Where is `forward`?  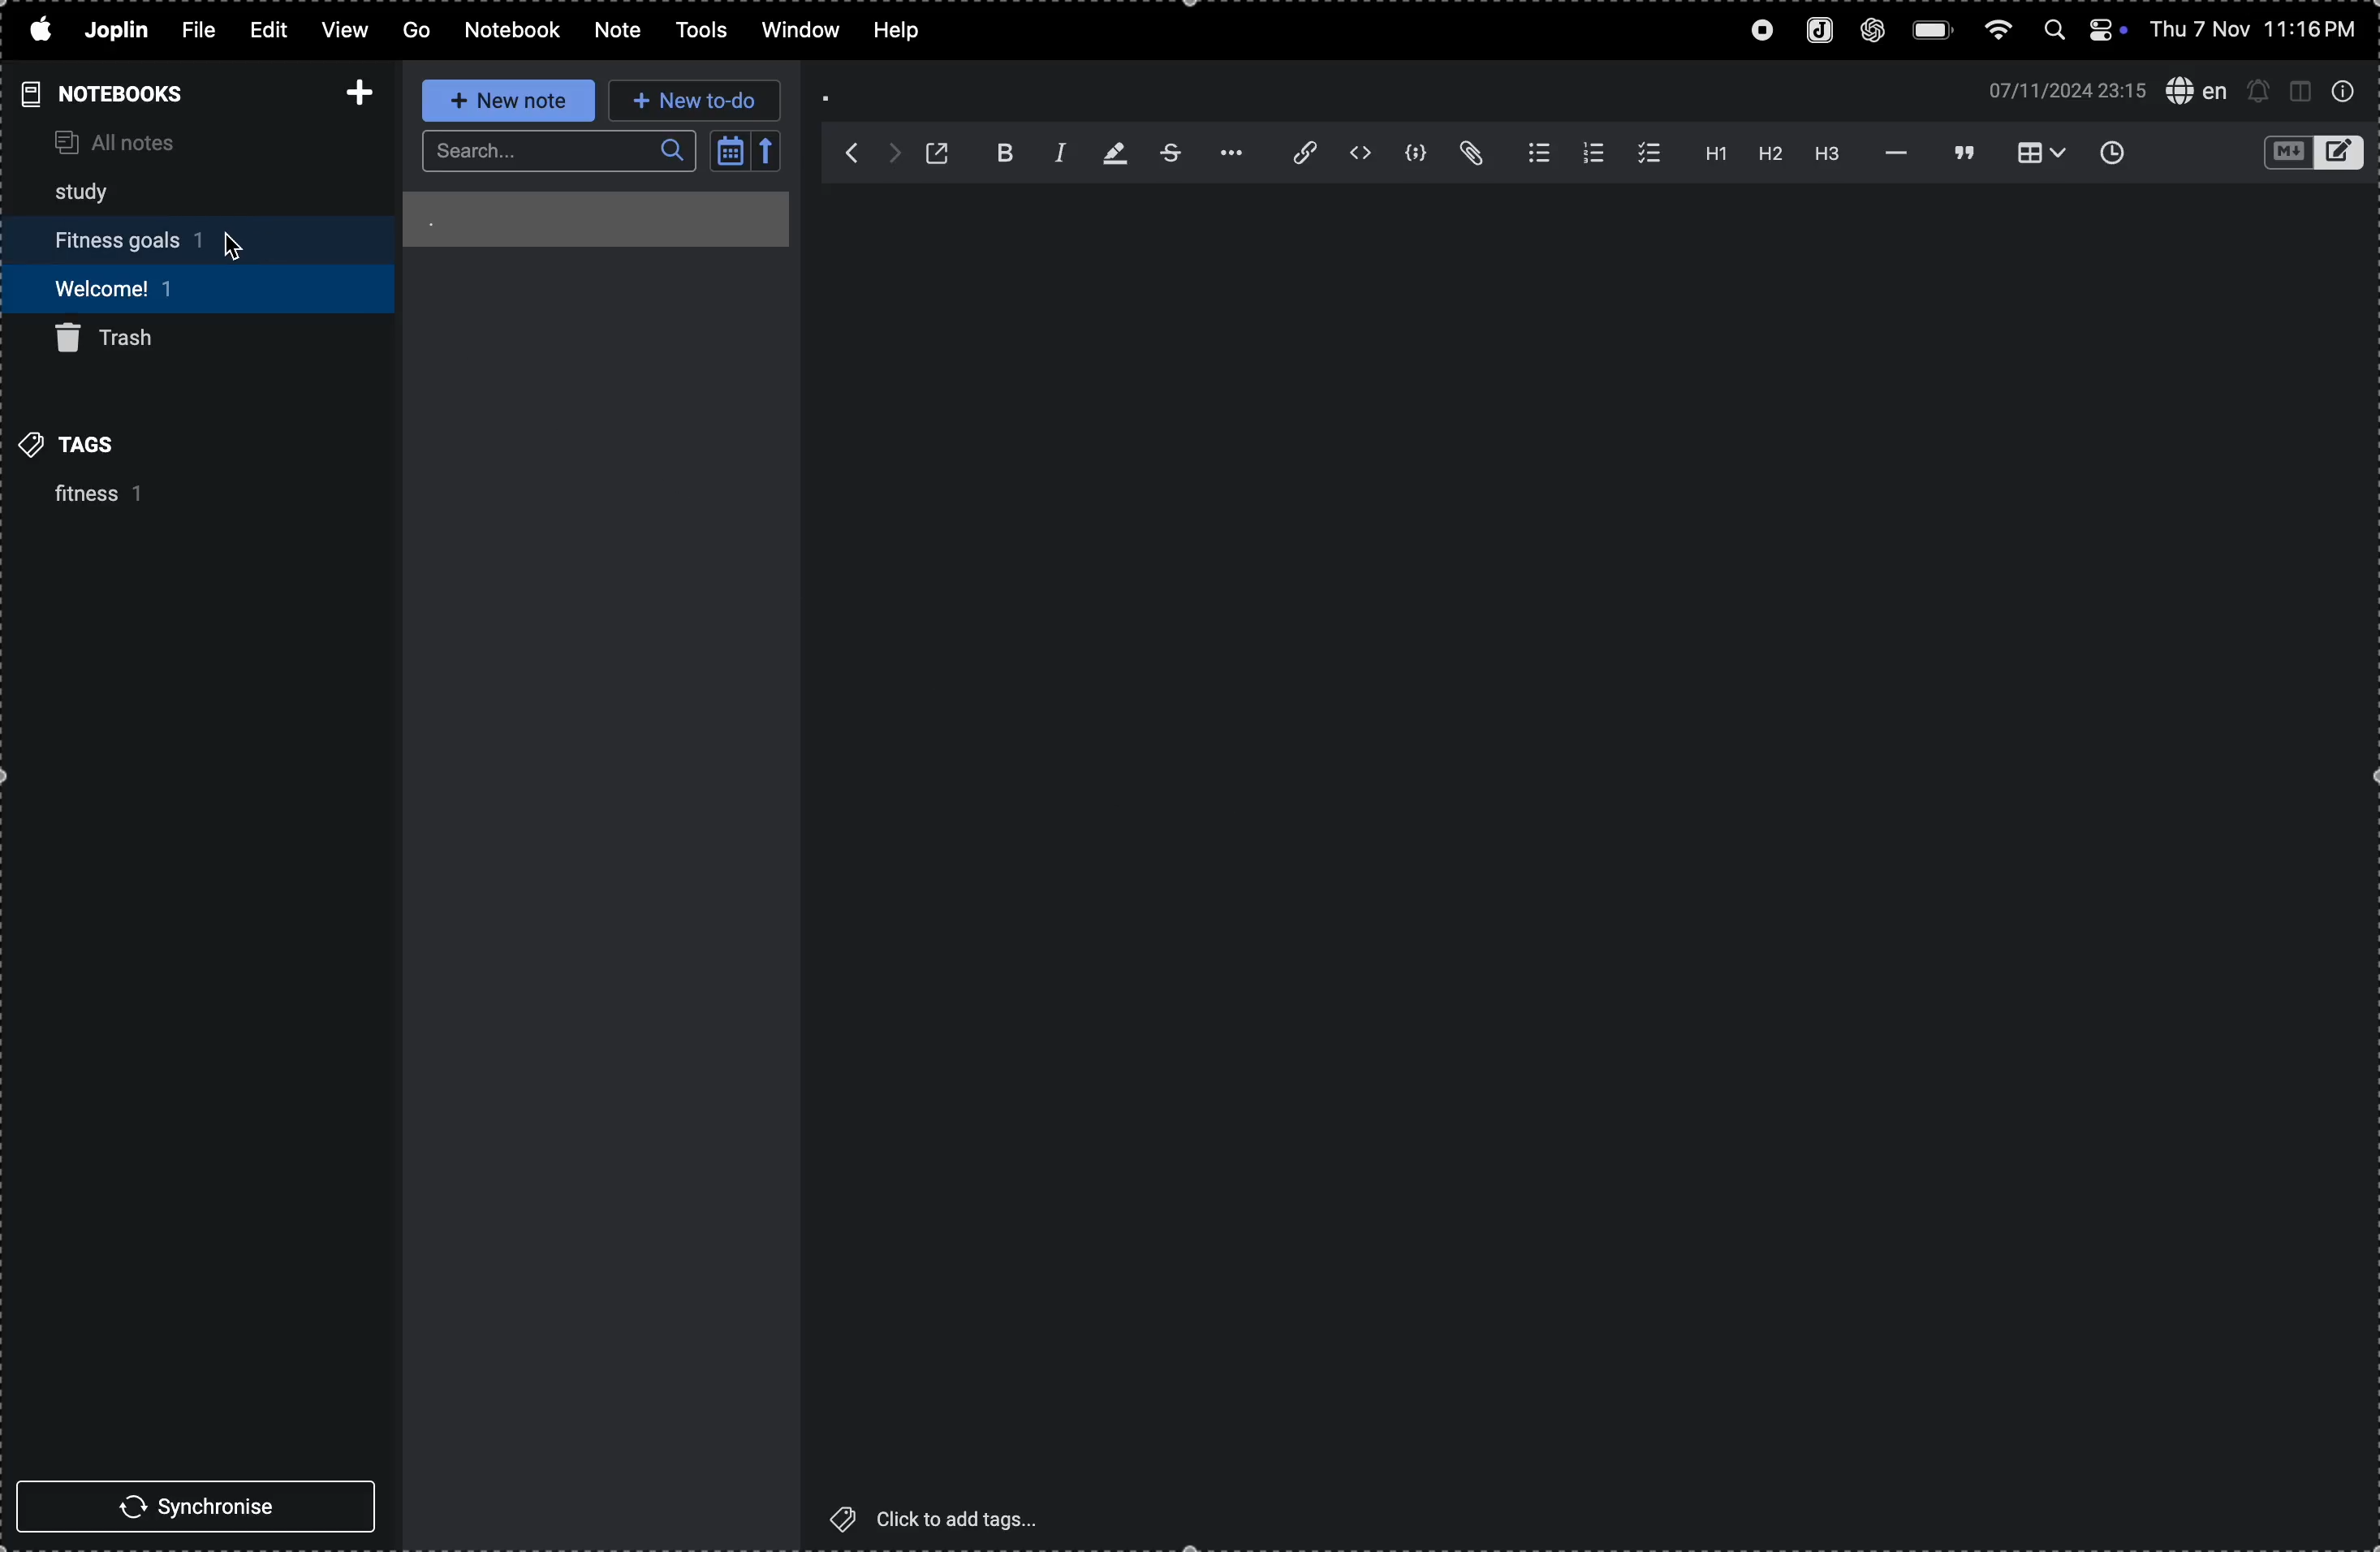
forward is located at coordinates (893, 149).